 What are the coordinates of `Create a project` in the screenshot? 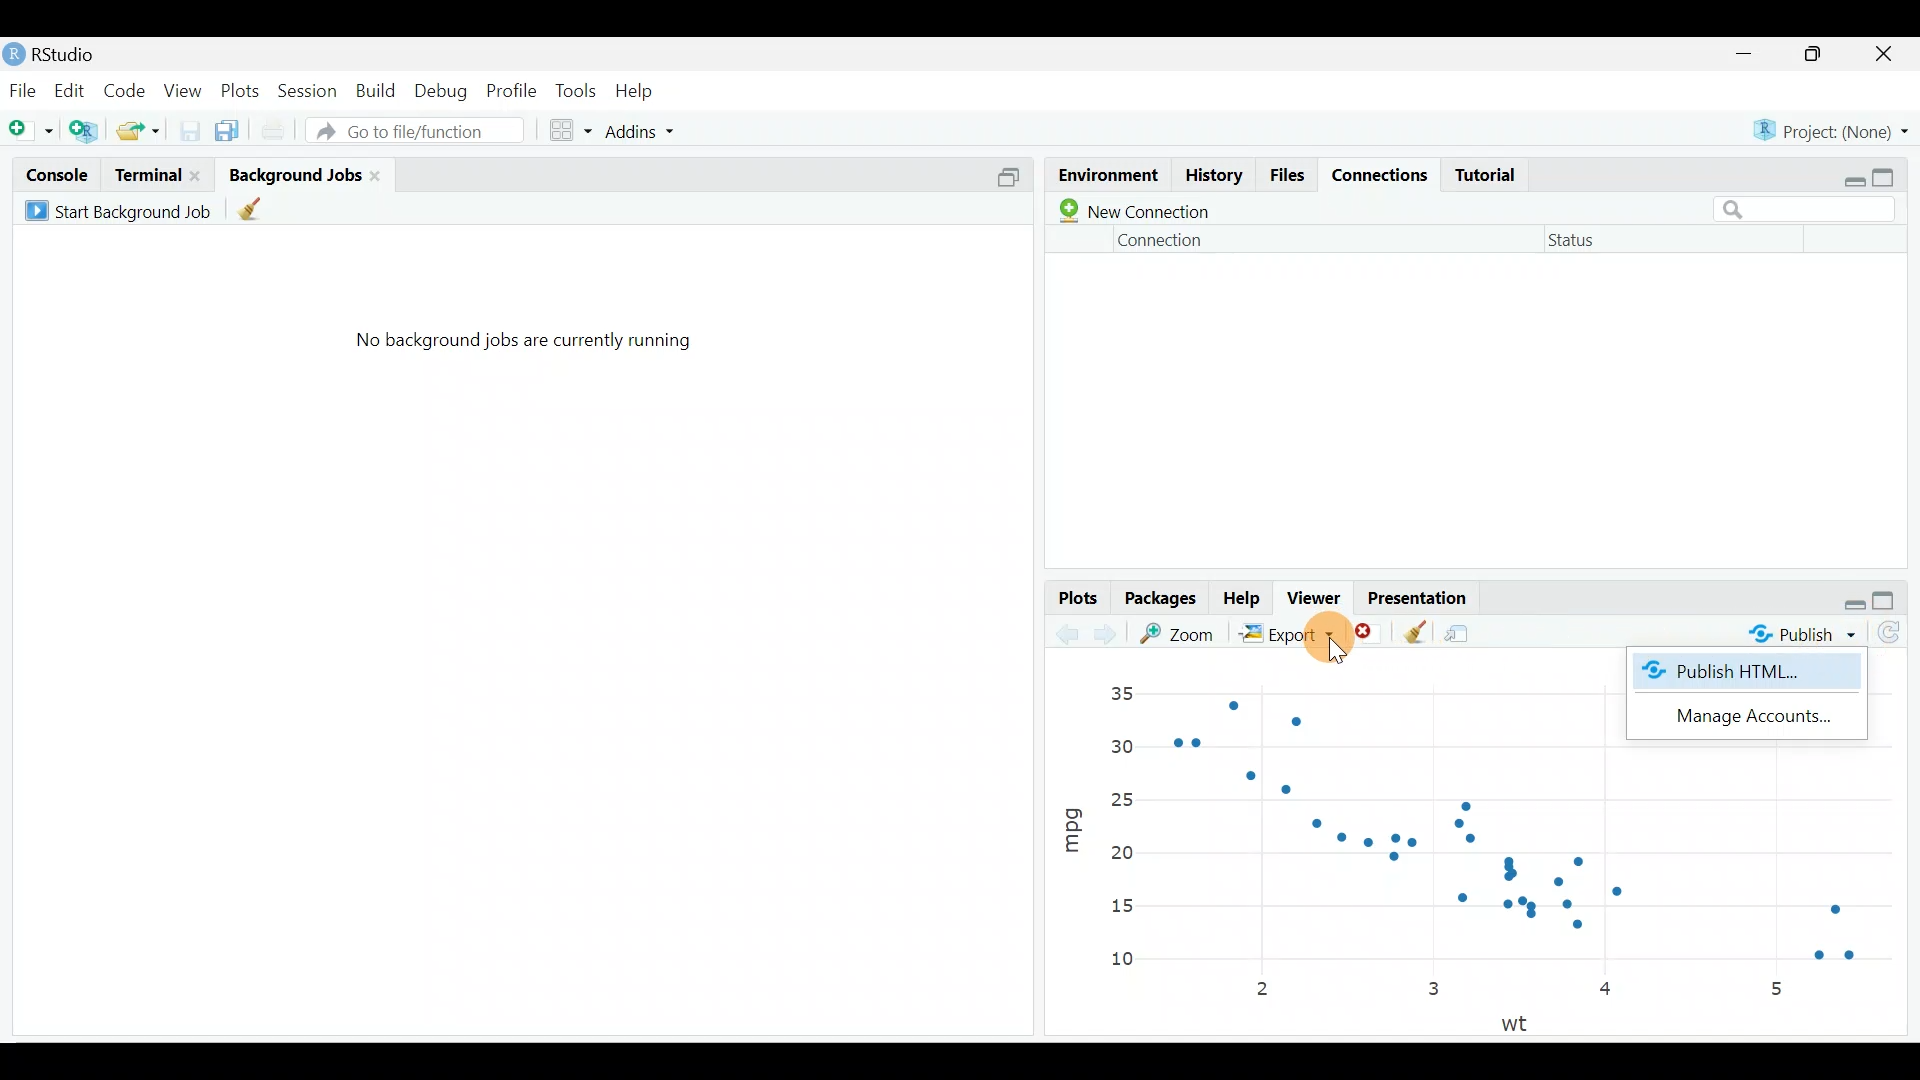 It's located at (85, 127).